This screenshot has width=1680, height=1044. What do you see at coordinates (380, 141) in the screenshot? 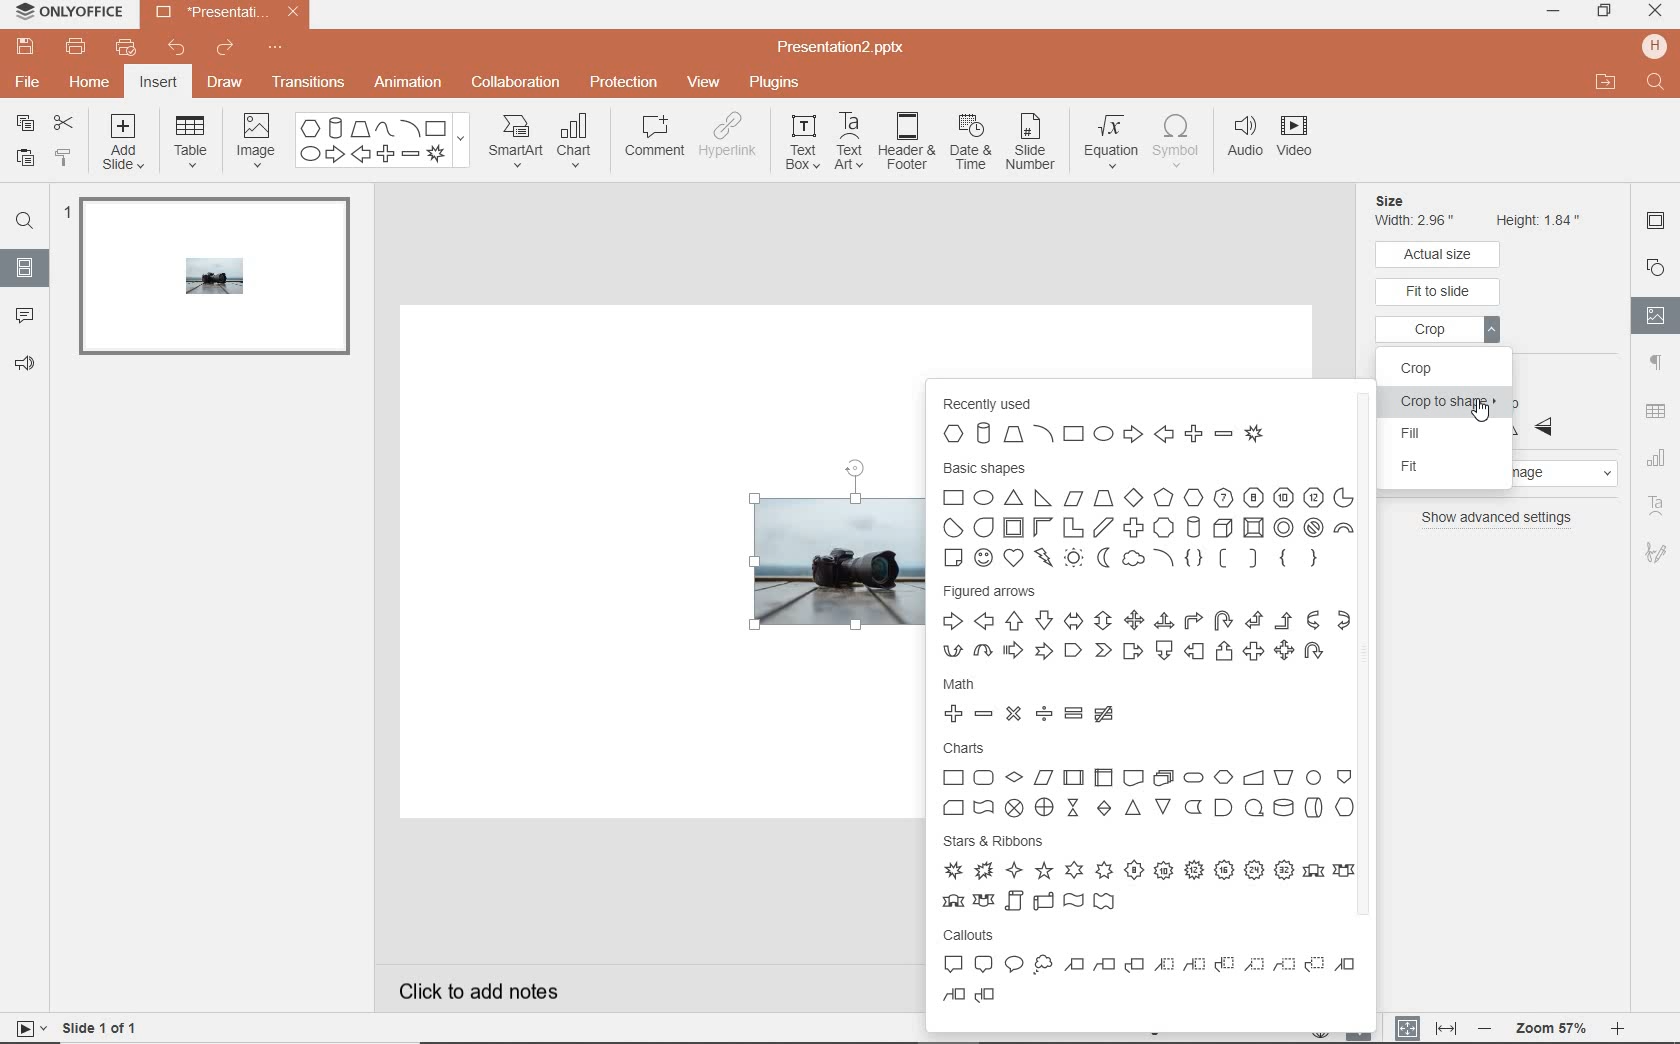
I see `shapes` at bounding box center [380, 141].